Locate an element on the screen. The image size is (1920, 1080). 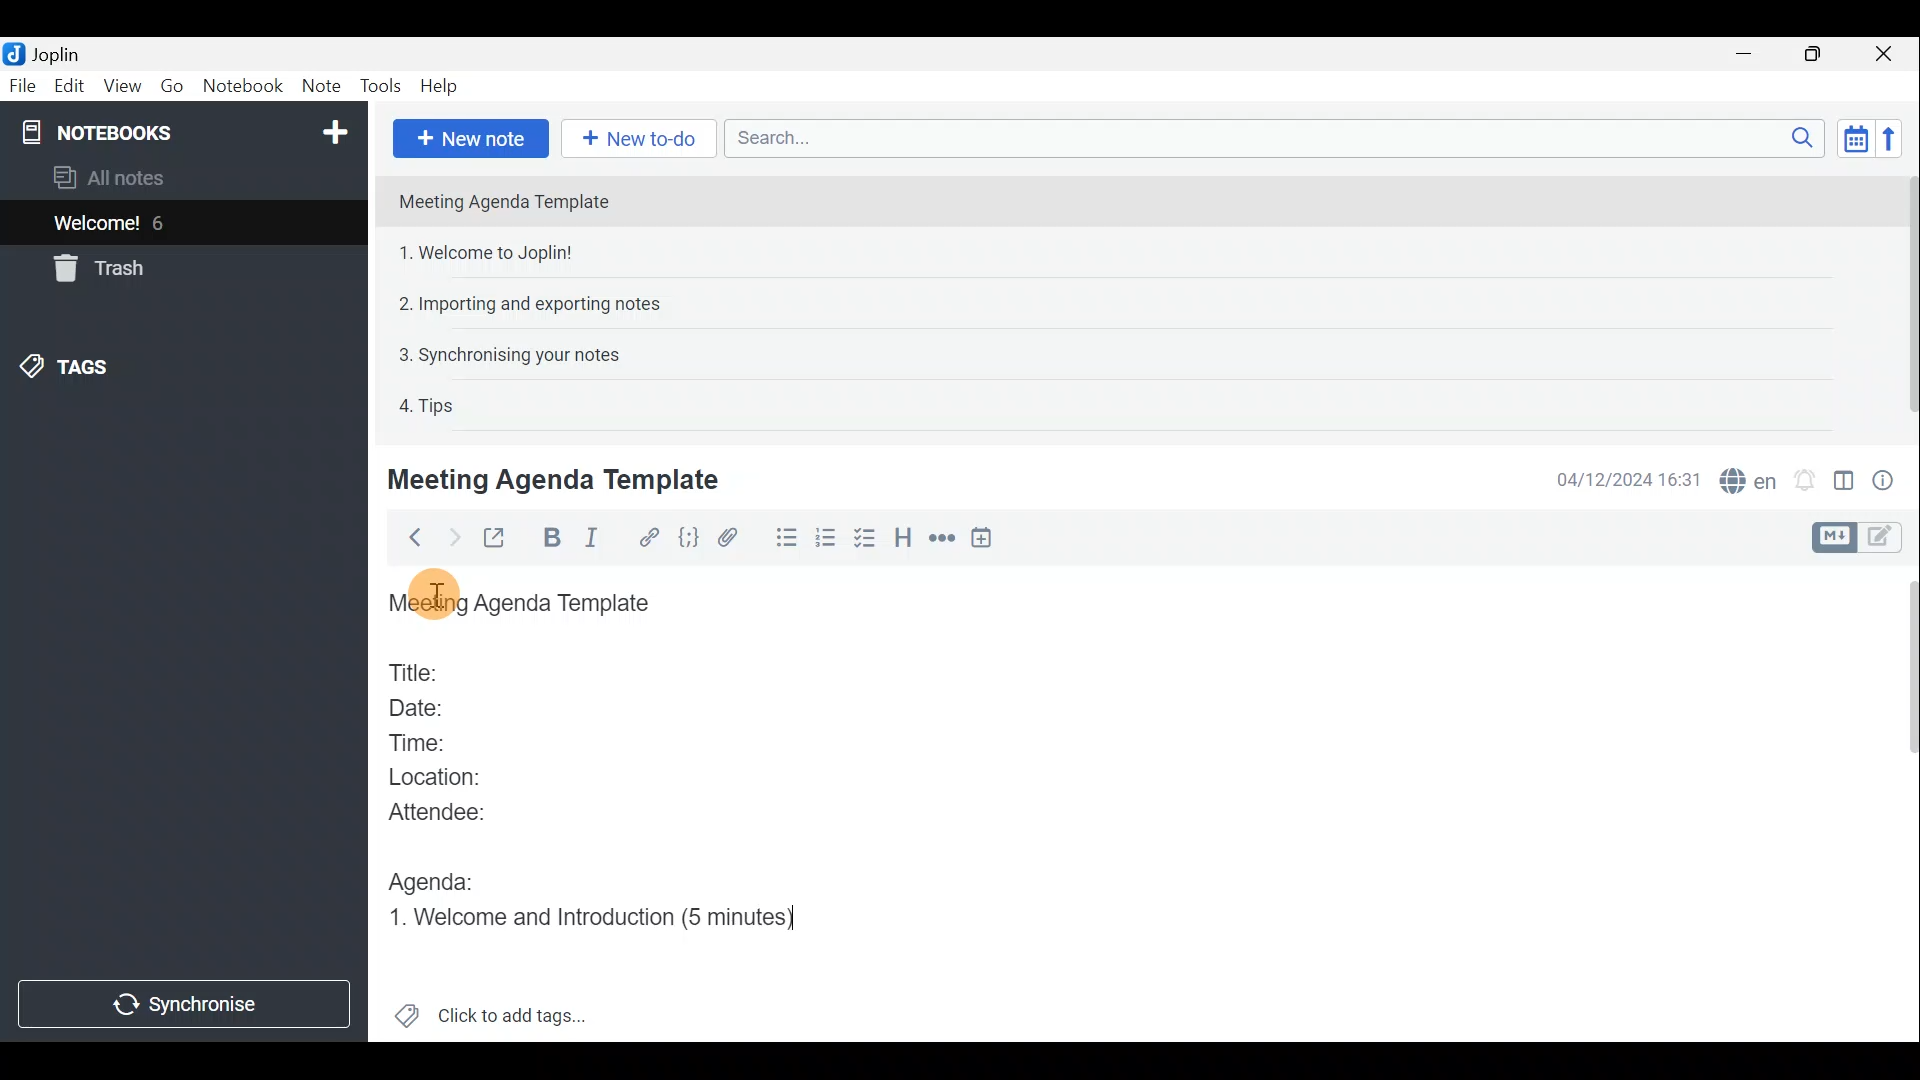
Minimise is located at coordinates (1747, 53).